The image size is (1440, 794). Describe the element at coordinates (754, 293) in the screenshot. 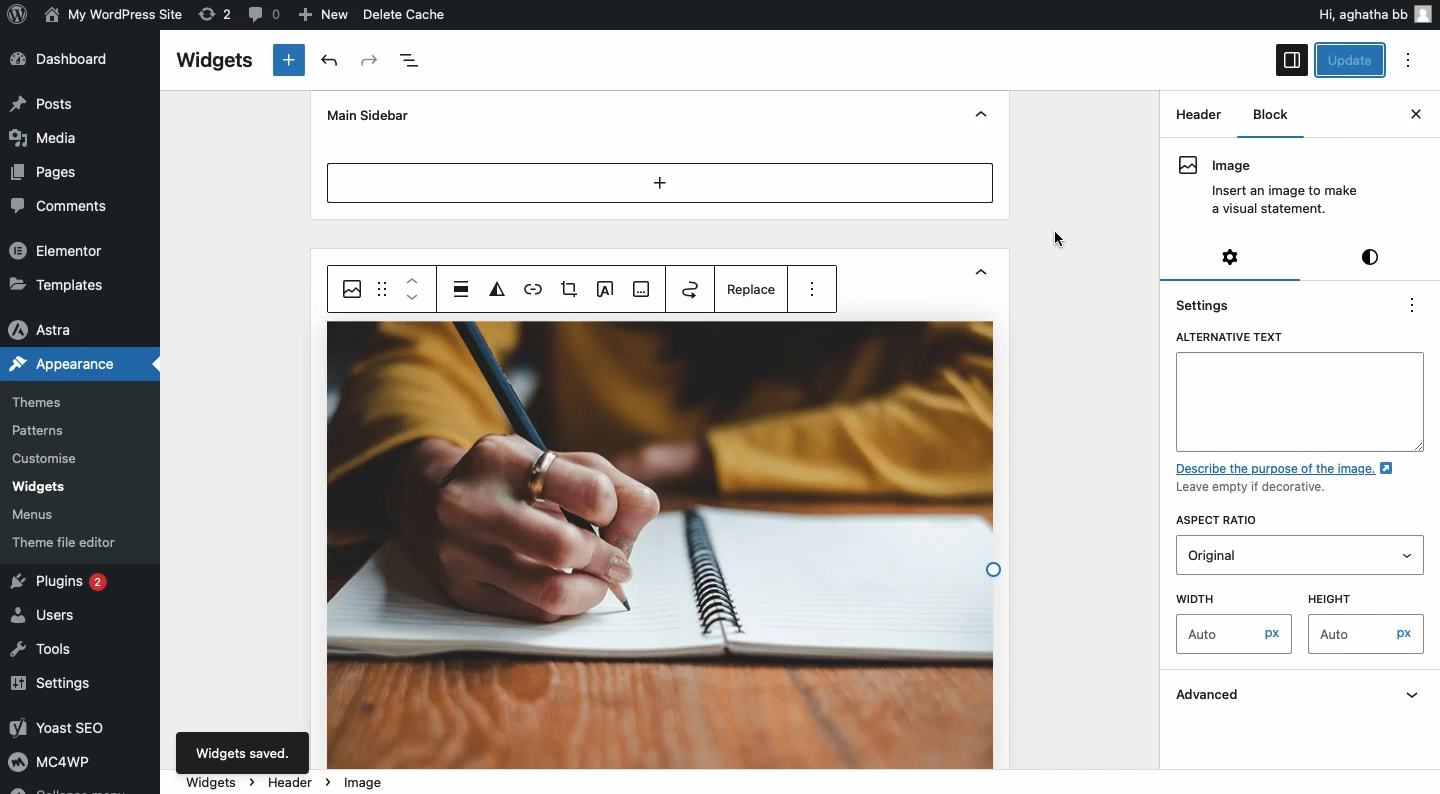

I see `Replace` at that location.